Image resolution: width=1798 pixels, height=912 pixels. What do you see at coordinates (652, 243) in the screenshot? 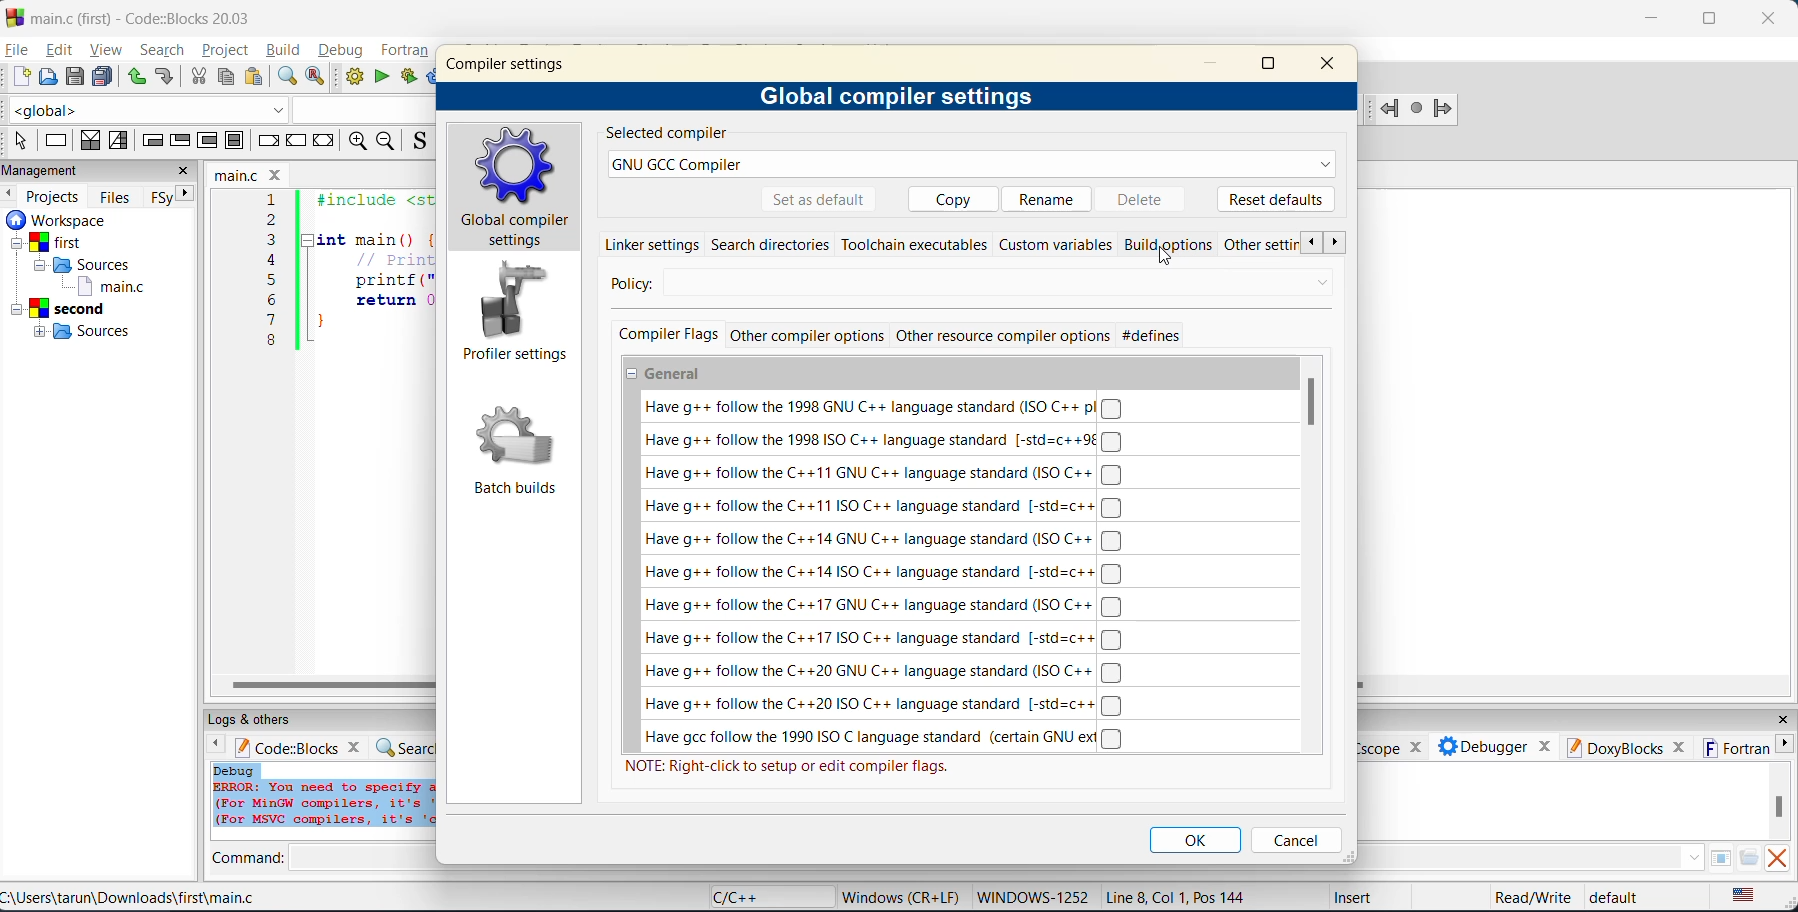
I see `linker settings` at bounding box center [652, 243].